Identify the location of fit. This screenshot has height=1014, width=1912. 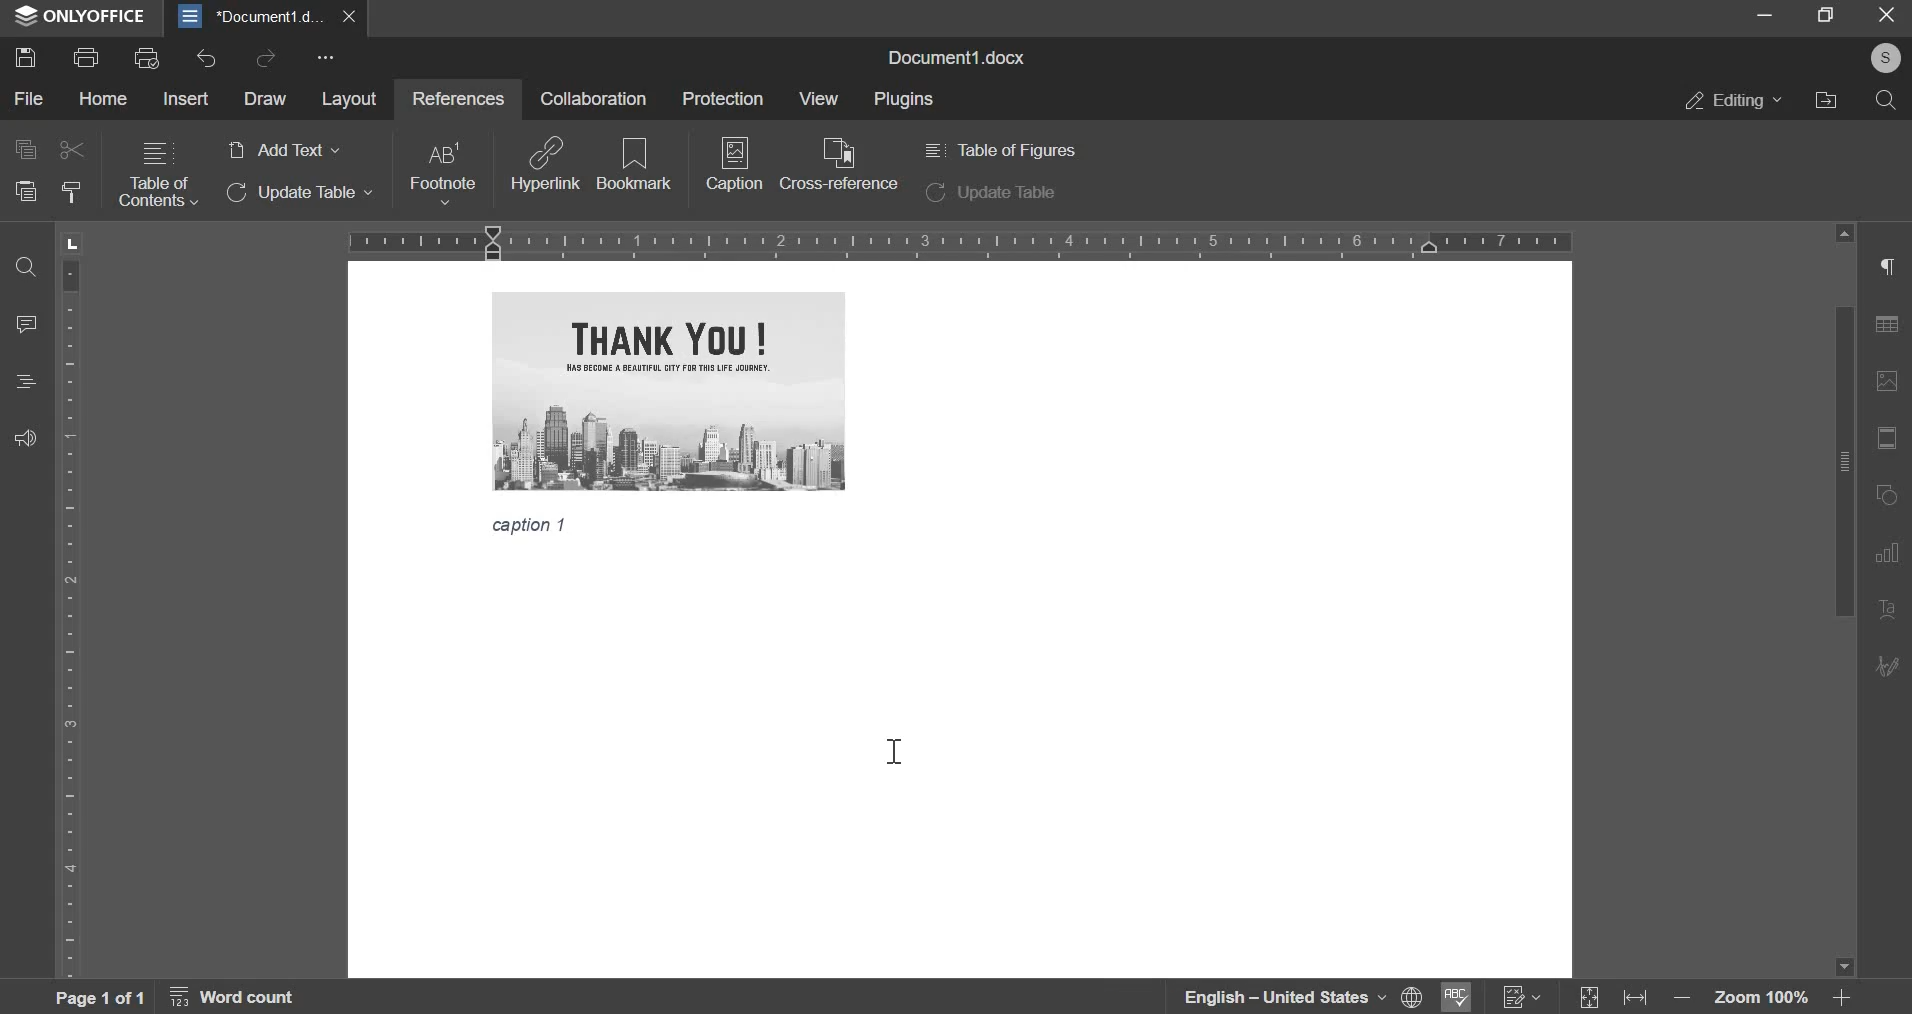
(1890, 440).